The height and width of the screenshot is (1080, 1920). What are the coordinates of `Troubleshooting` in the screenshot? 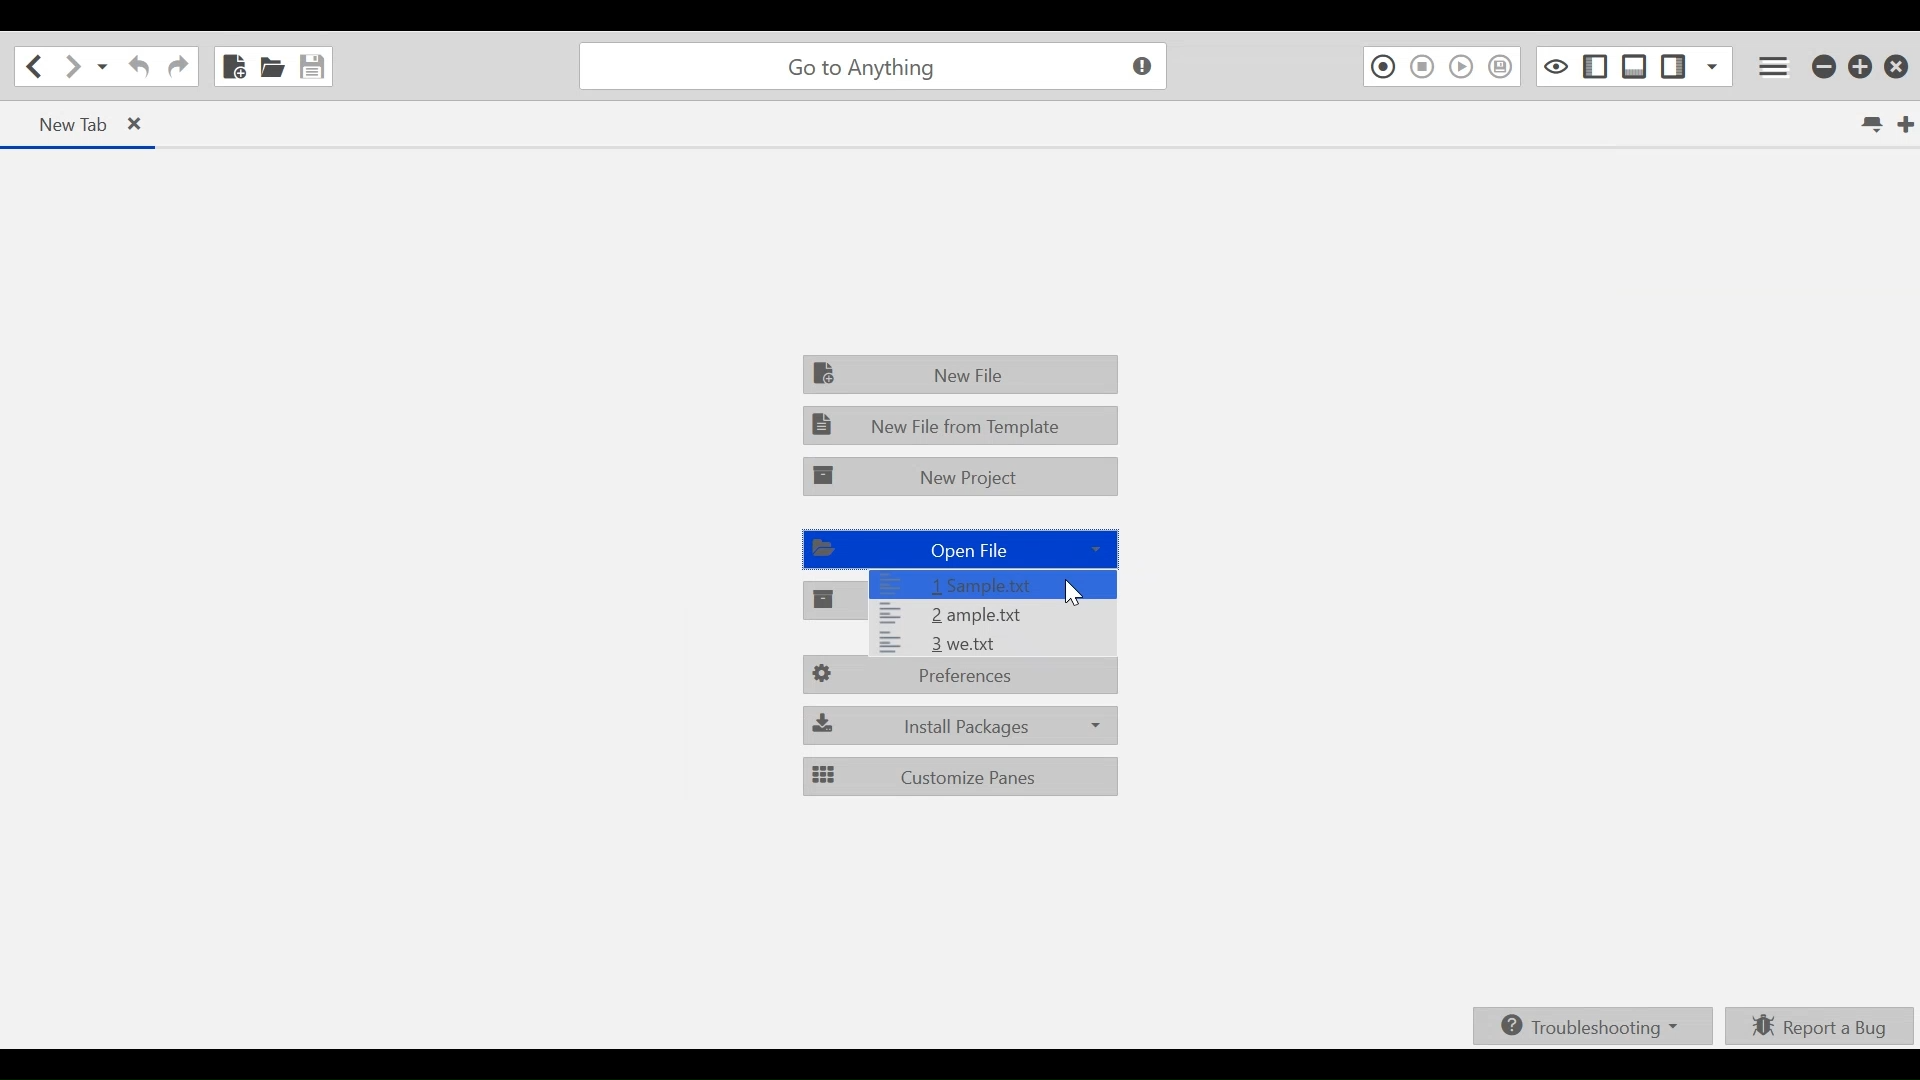 It's located at (1598, 1026).